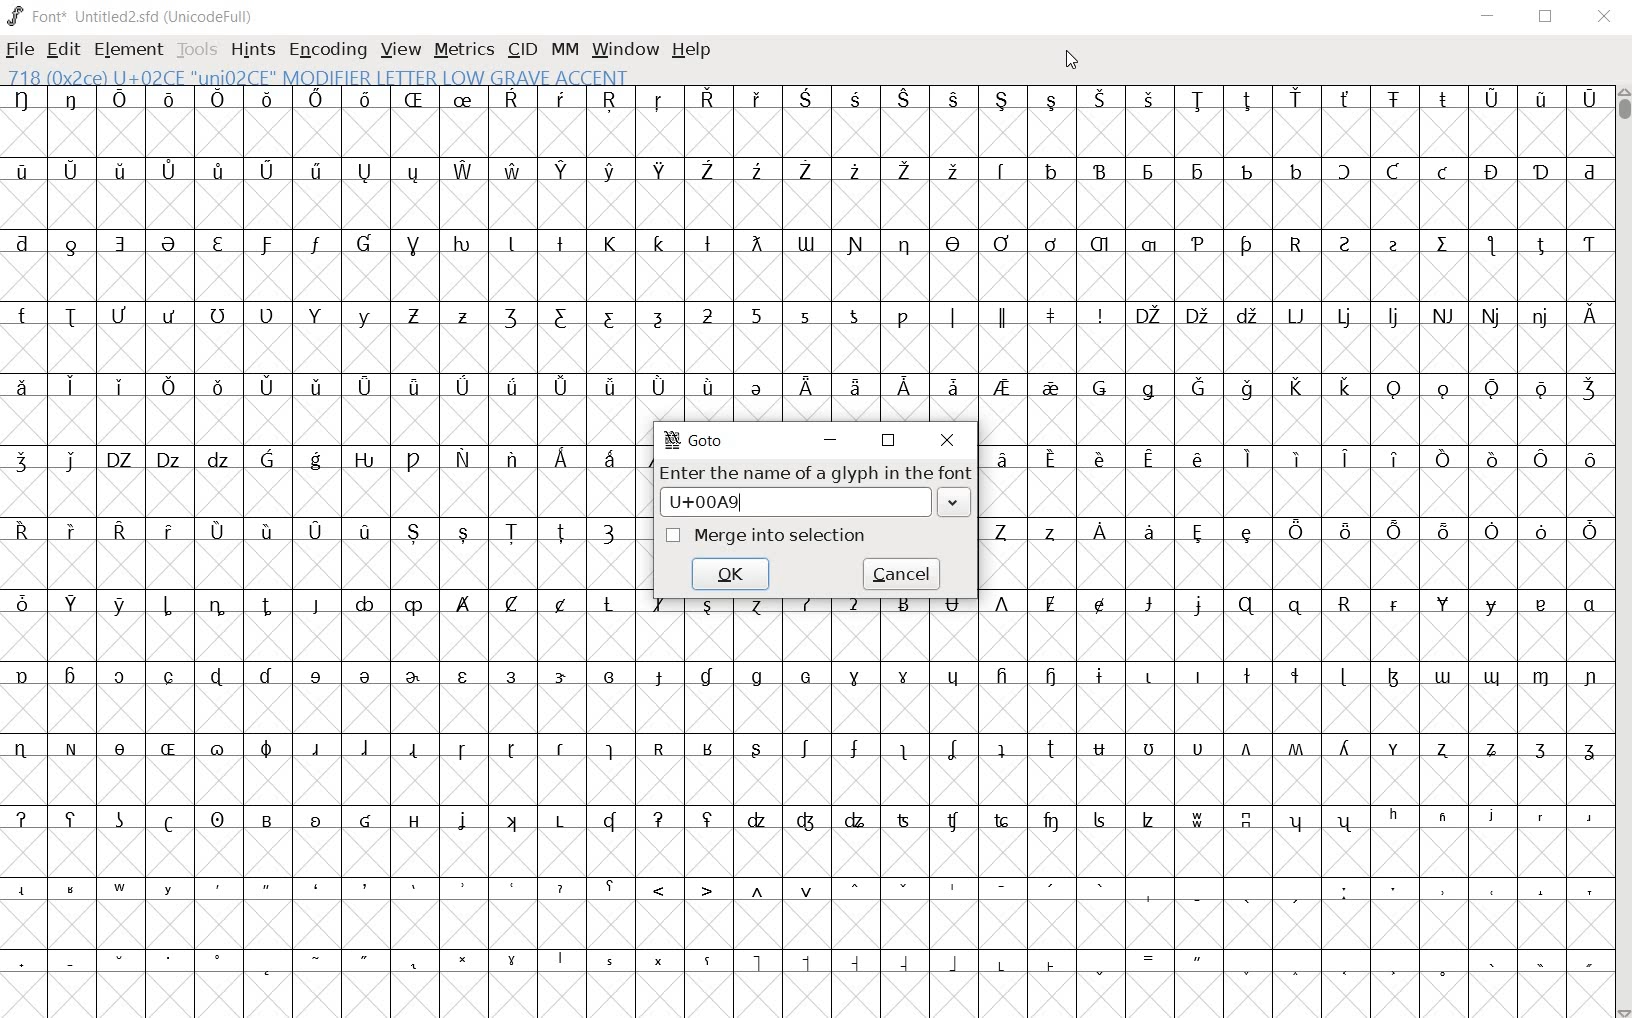 The width and height of the screenshot is (1632, 1018). What do you see at coordinates (1069, 61) in the screenshot?
I see `close` at bounding box center [1069, 61].